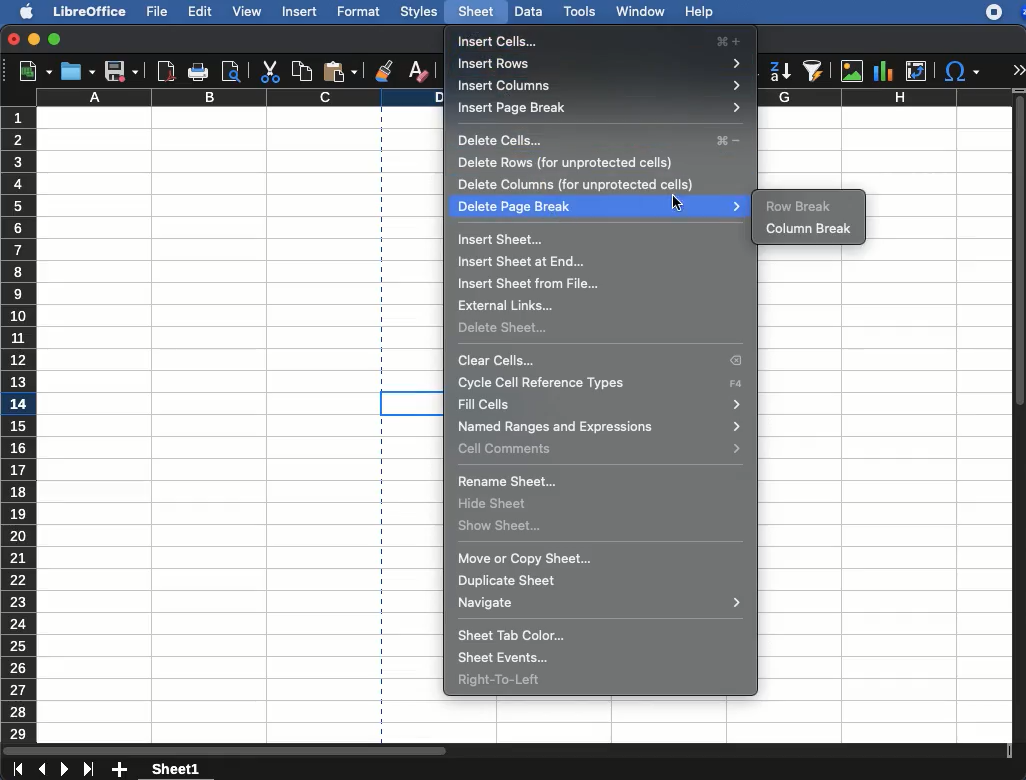 This screenshot has width=1026, height=780. I want to click on move or copy sheet, so click(525, 559).